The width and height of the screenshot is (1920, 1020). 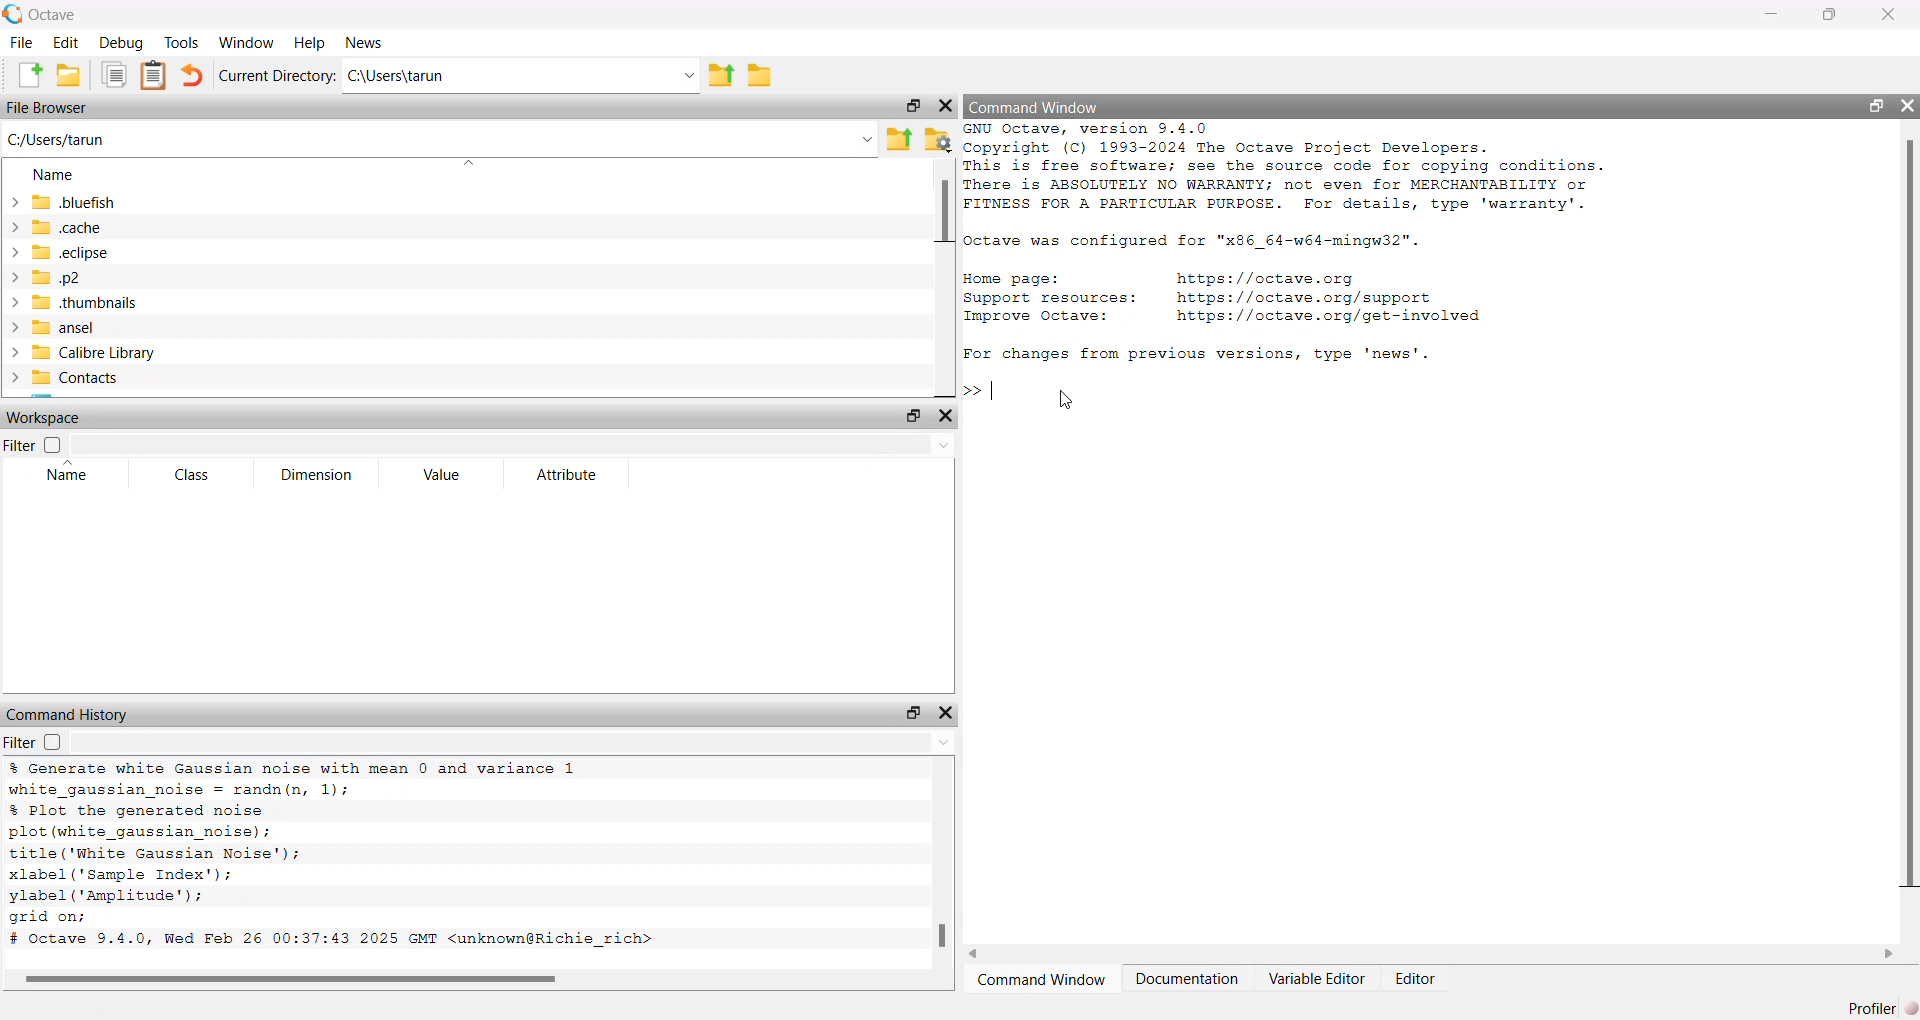 What do you see at coordinates (989, 391) in the screenshot?
I see `typing cursor` at bounding box center [989, 391].